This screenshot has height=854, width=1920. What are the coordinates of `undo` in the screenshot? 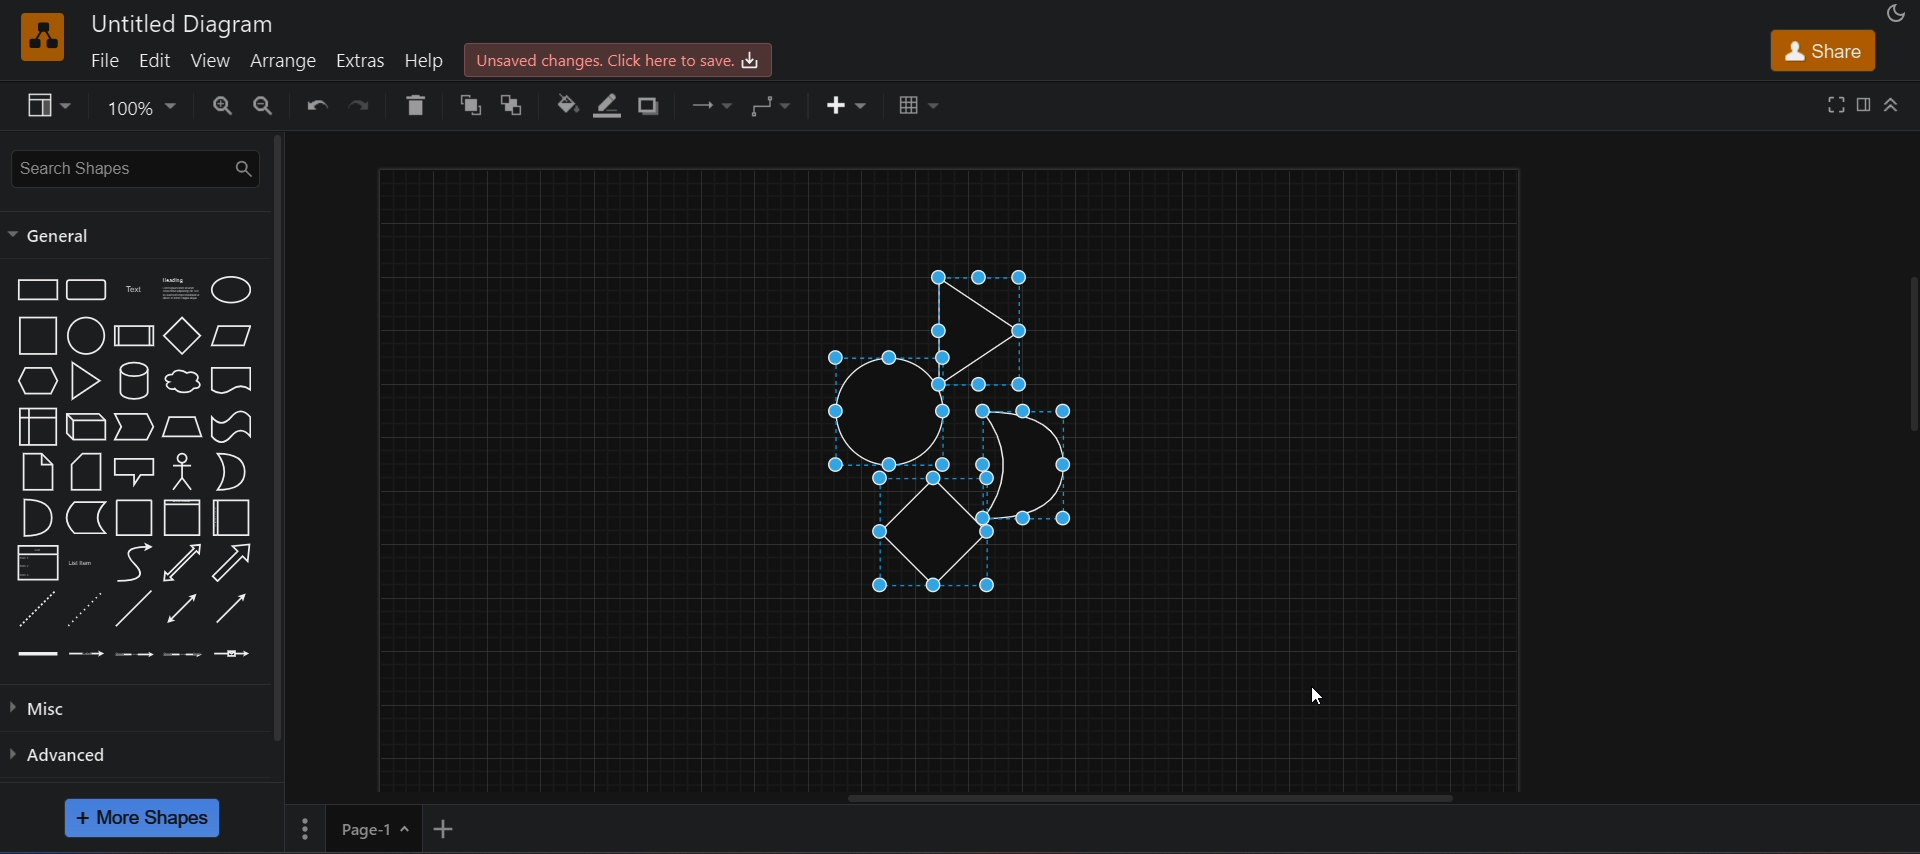 It's located at (318, 106).